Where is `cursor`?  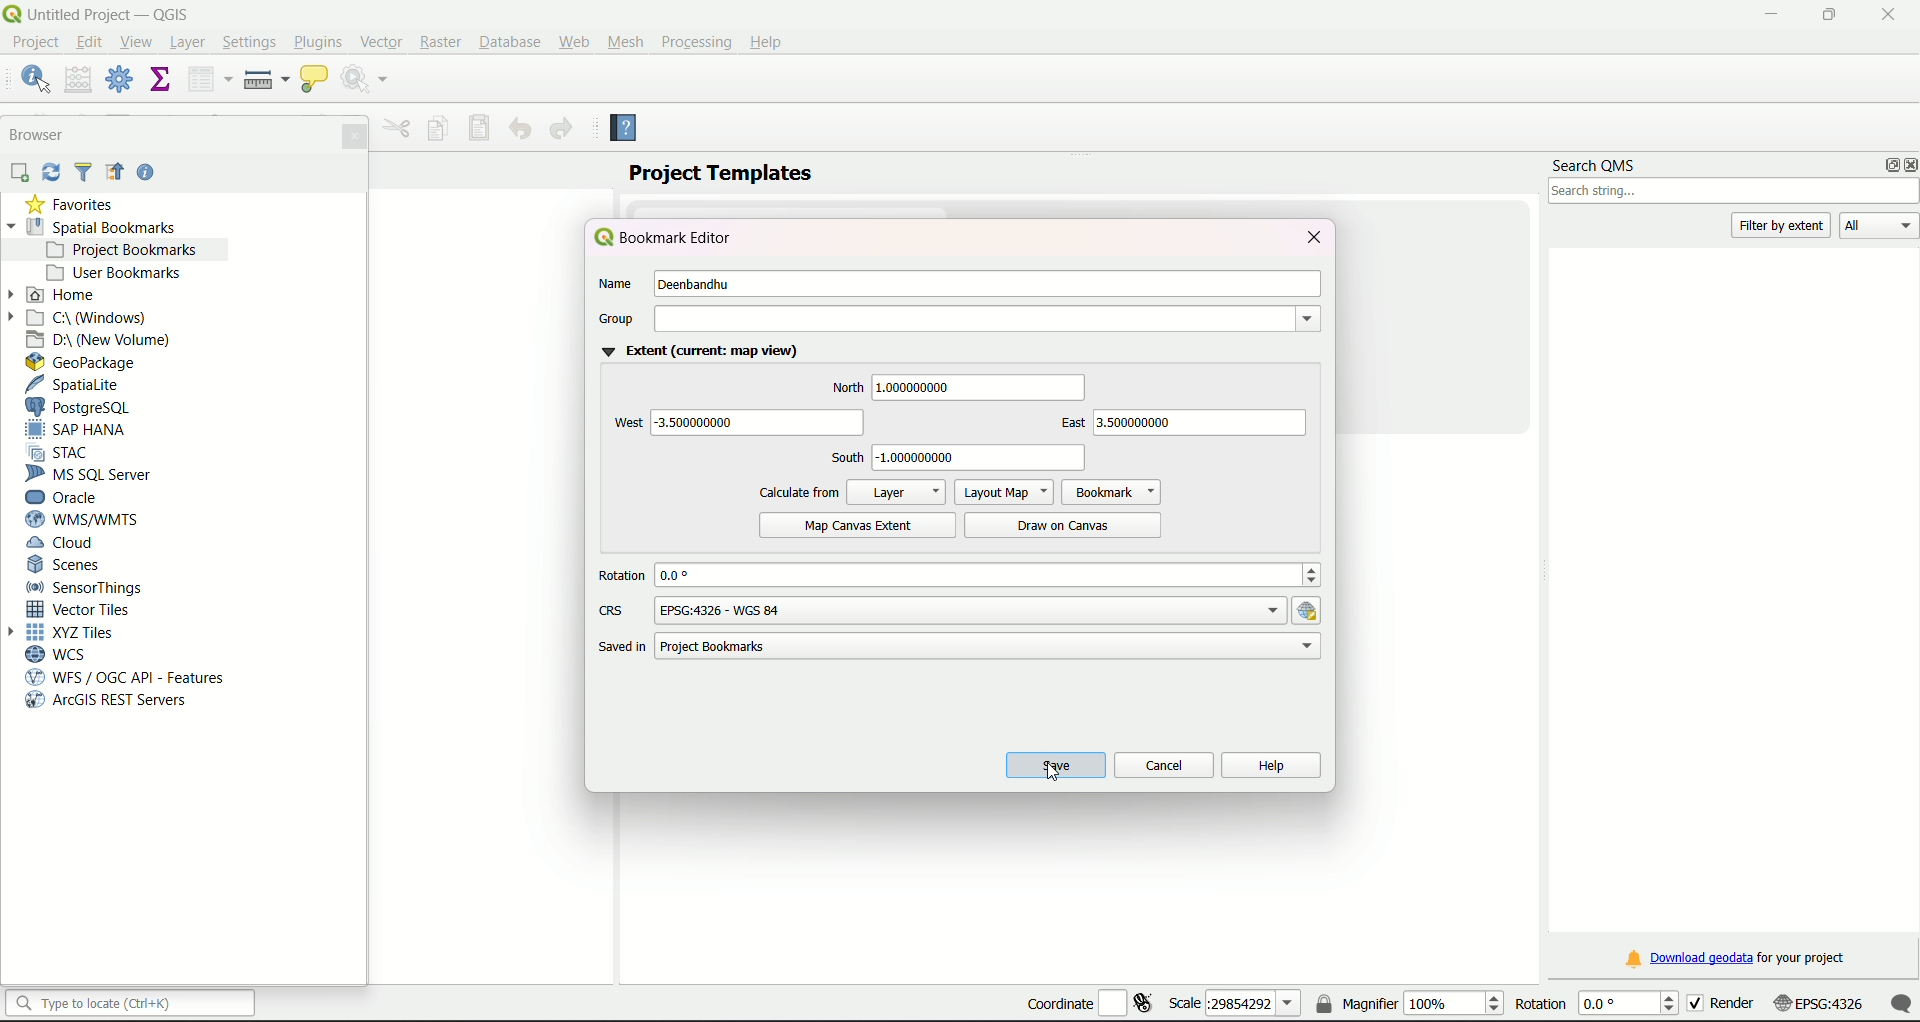 cursor is located at coordinates (1053, 780).